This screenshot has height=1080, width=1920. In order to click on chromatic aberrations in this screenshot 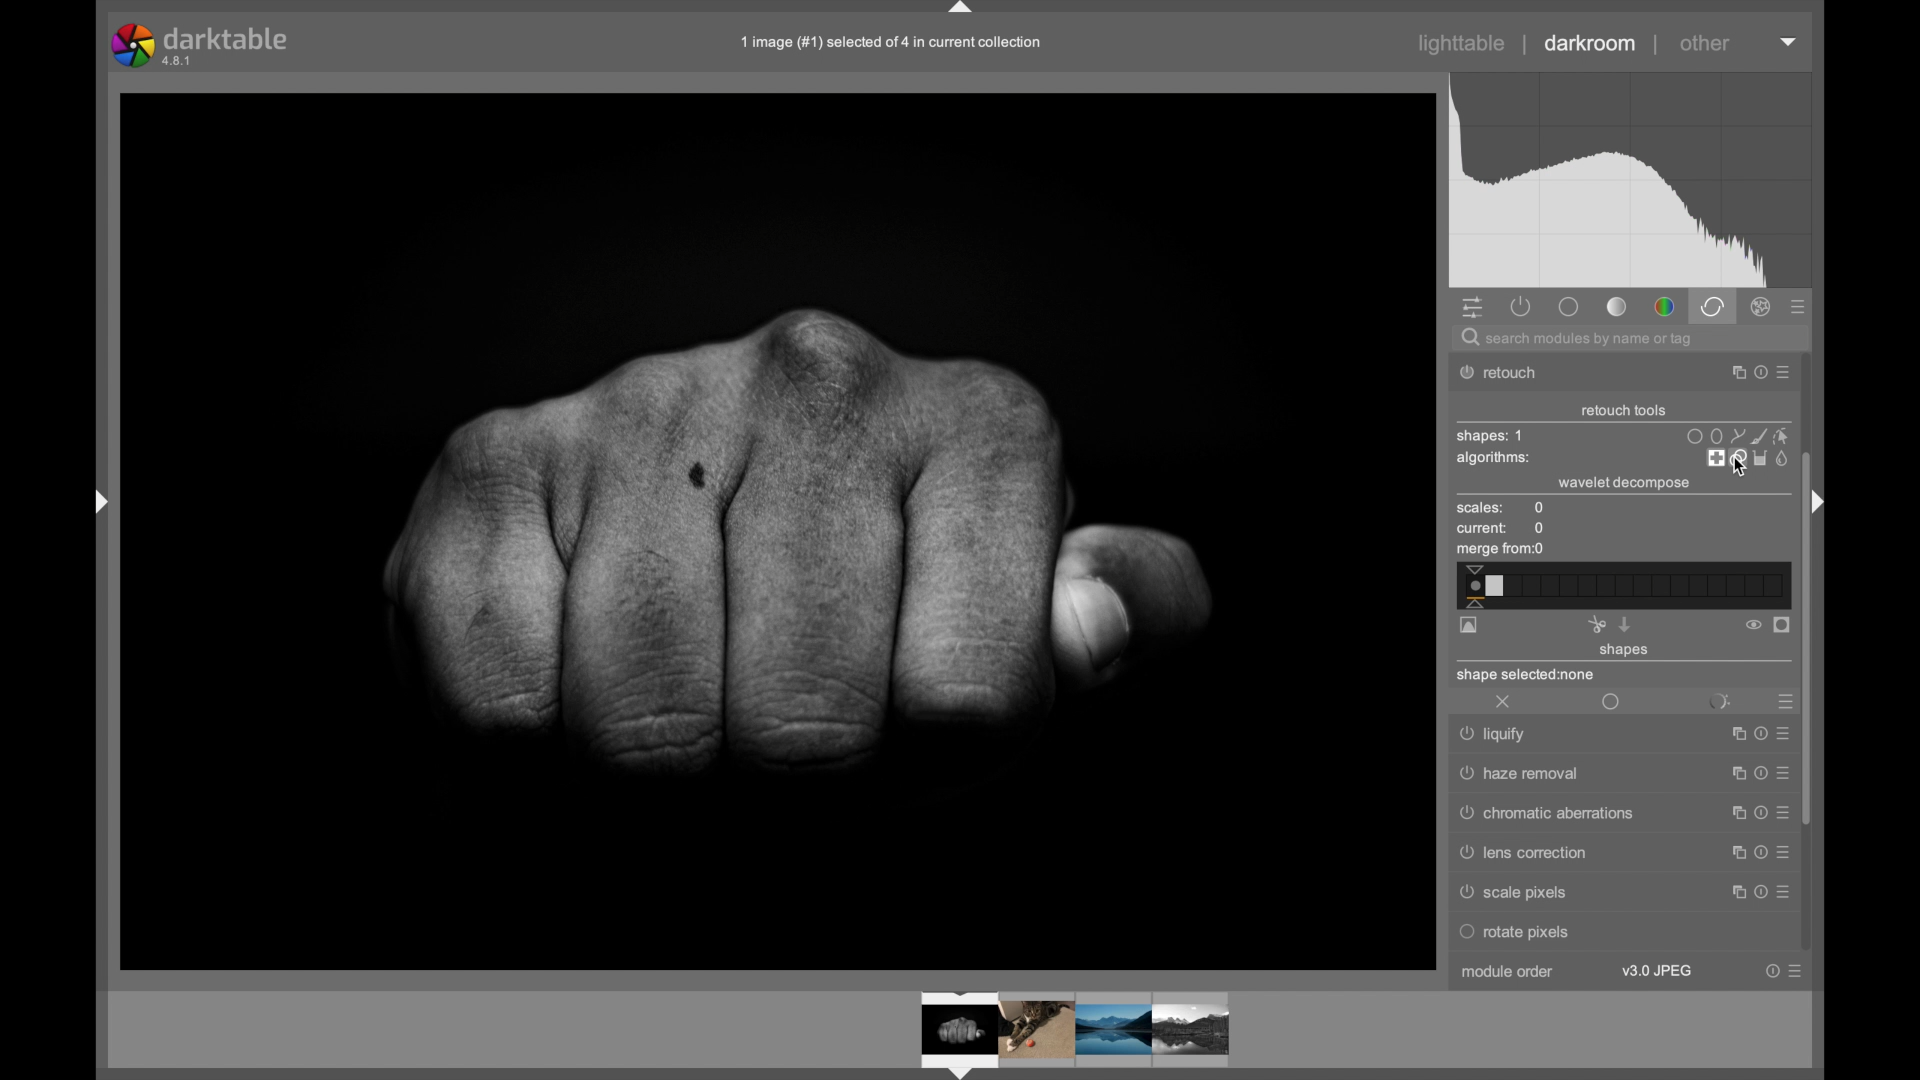, I will do `click(1543, 815)`.